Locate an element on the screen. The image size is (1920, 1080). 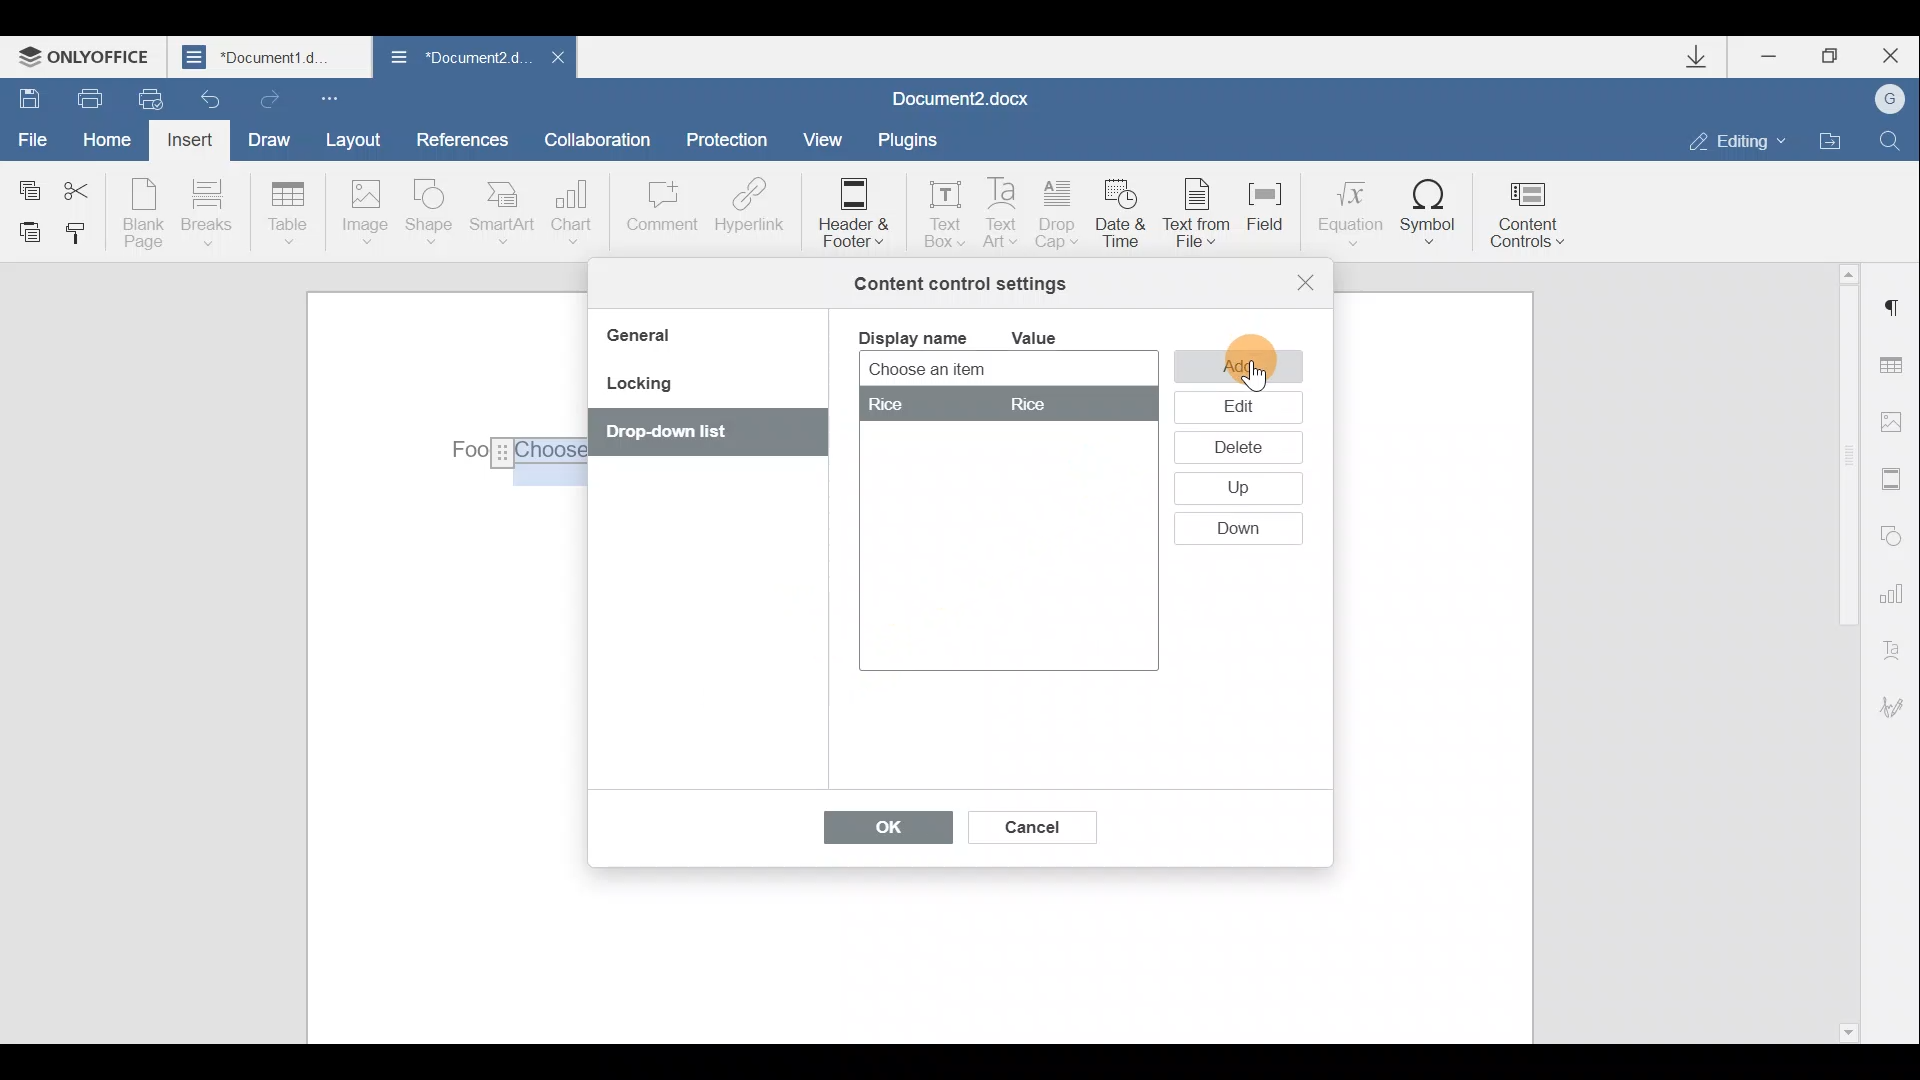
Home is located at coordinates (114, 142).